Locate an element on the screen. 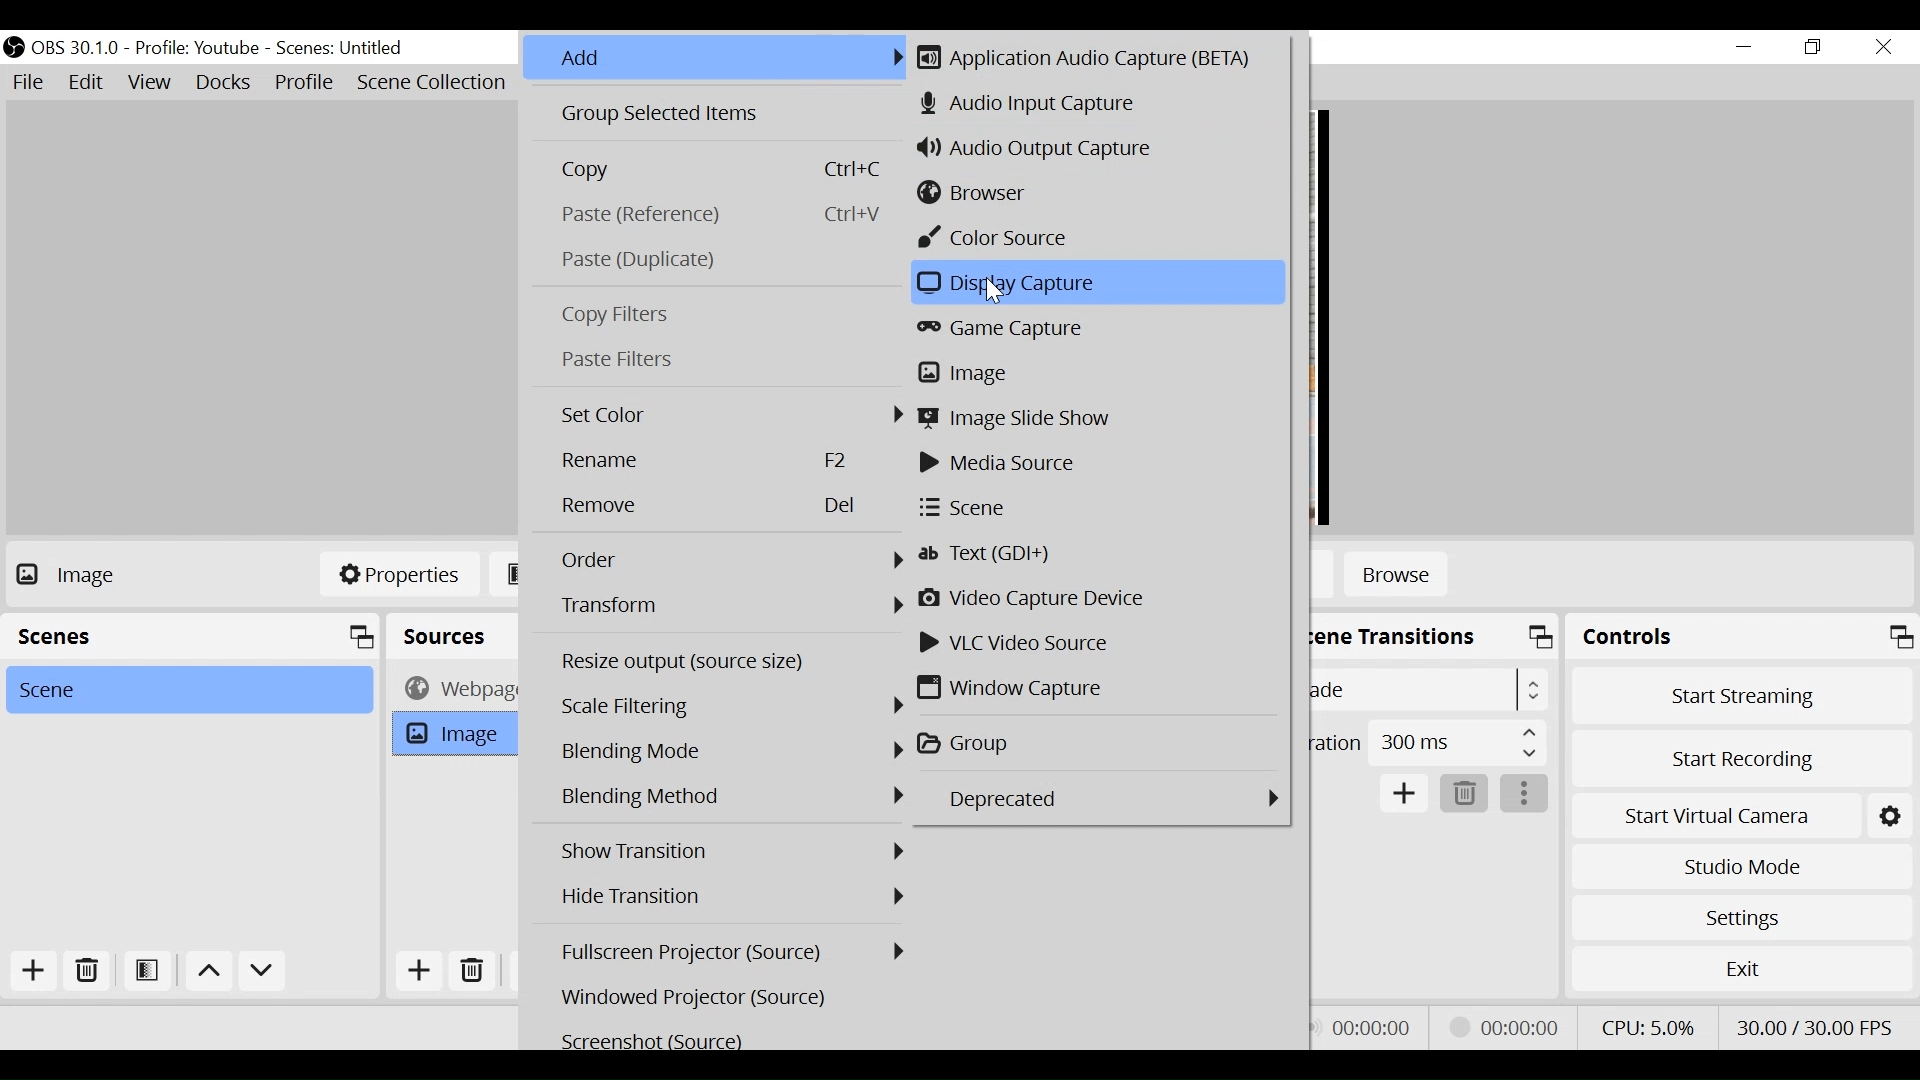  Properties is located at coordinates (399, 573).